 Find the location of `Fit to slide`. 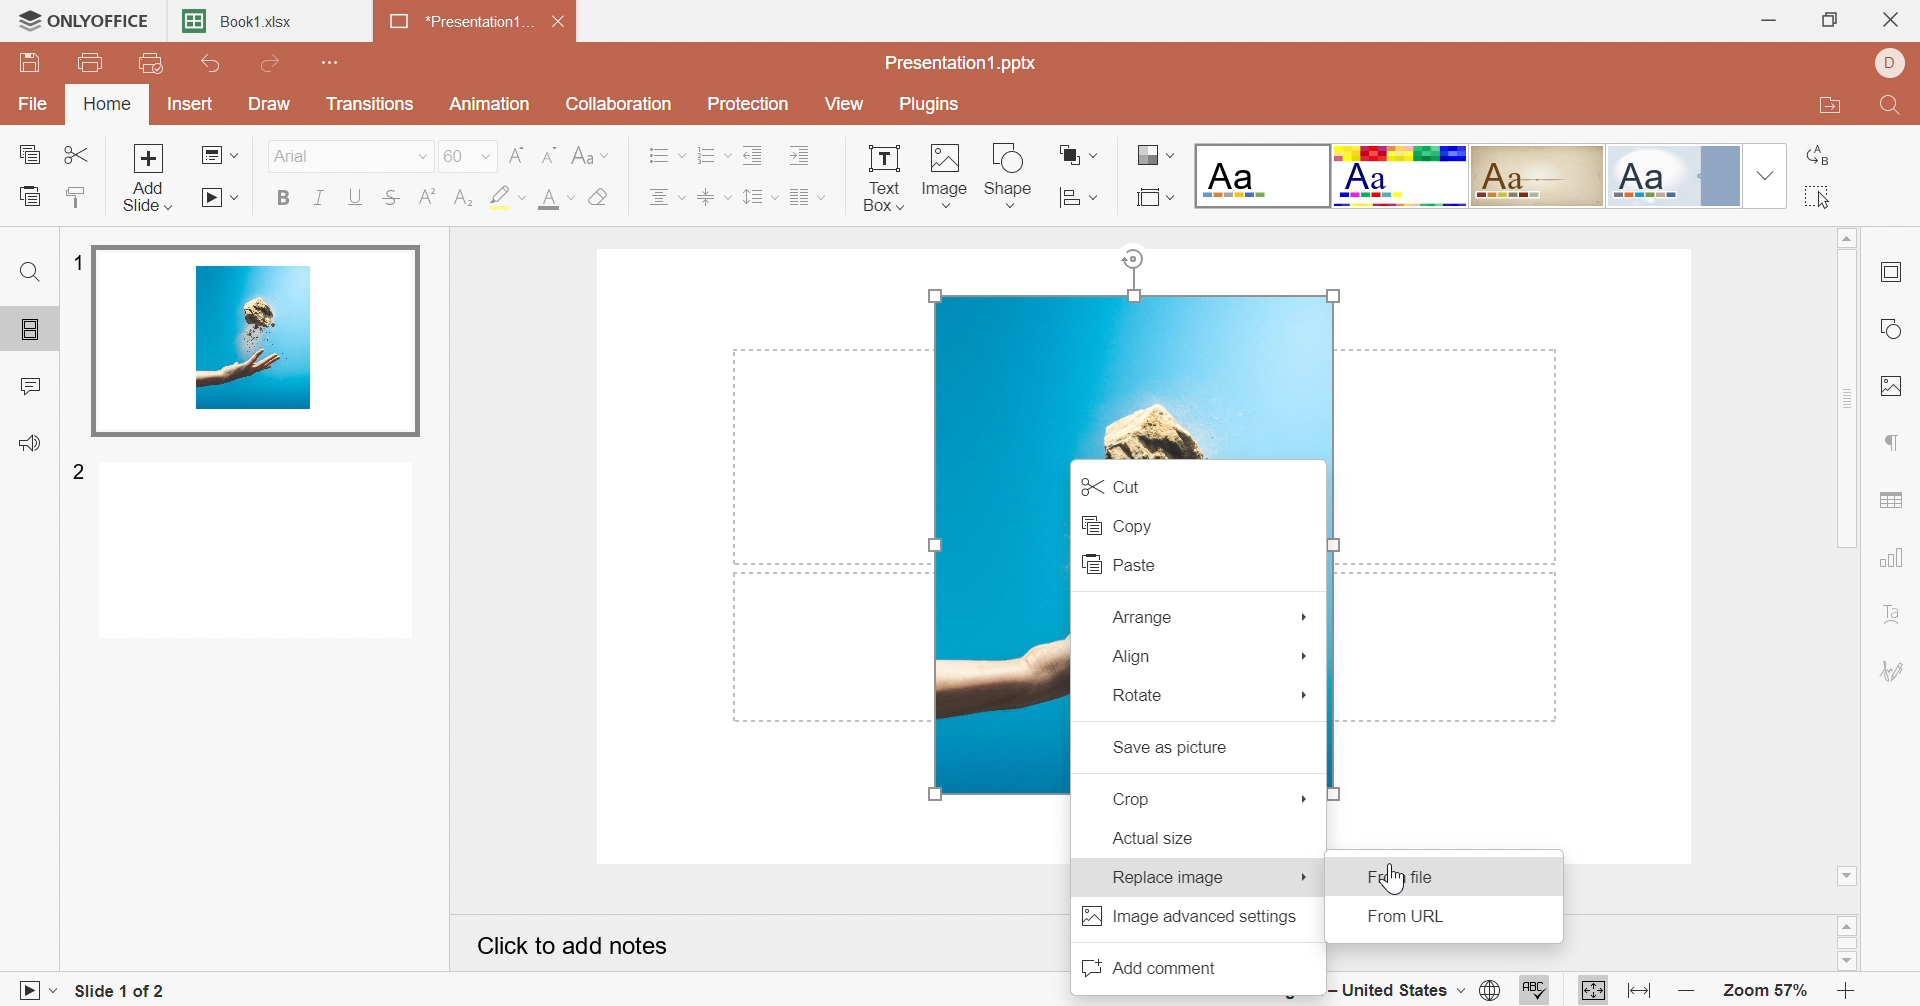

Fit to slide is located at coordinates (1593, 989).